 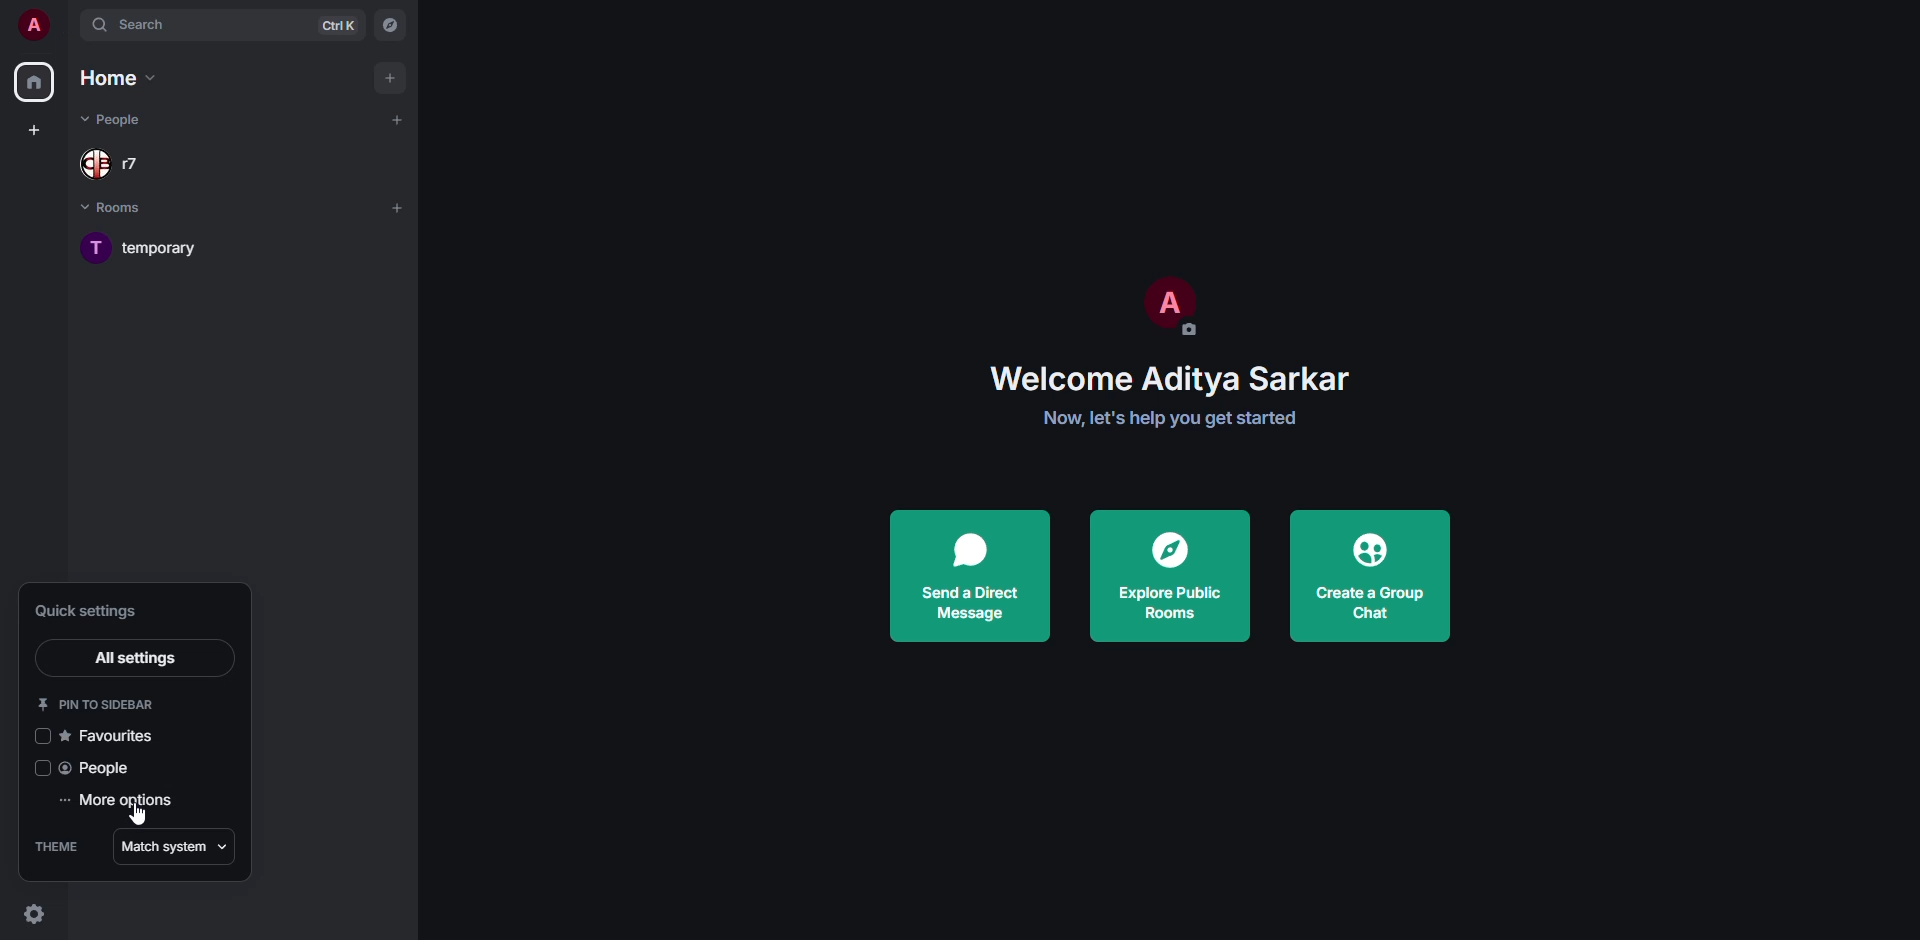 I want to click on send a direct message, so click(x=967, y=575).